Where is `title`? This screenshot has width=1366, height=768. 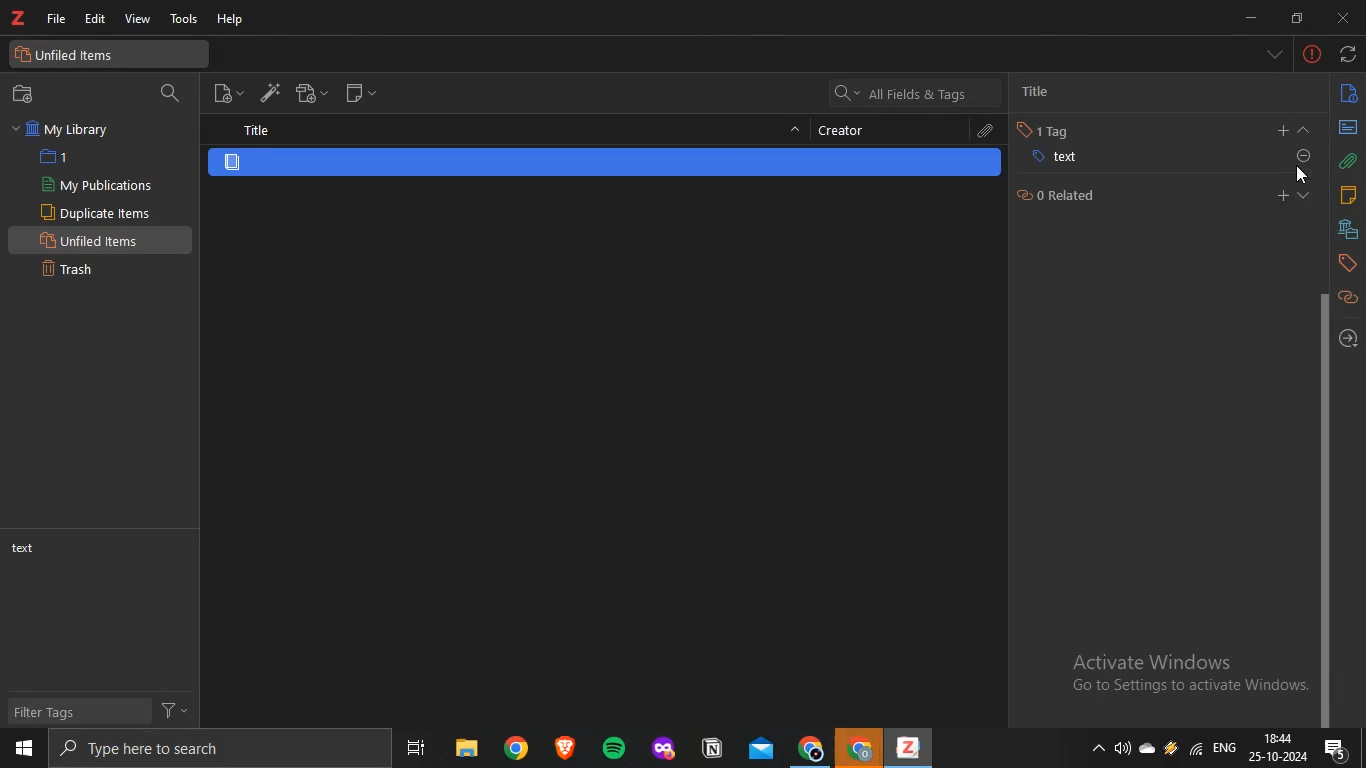
title is located at coordinates (315, 129).